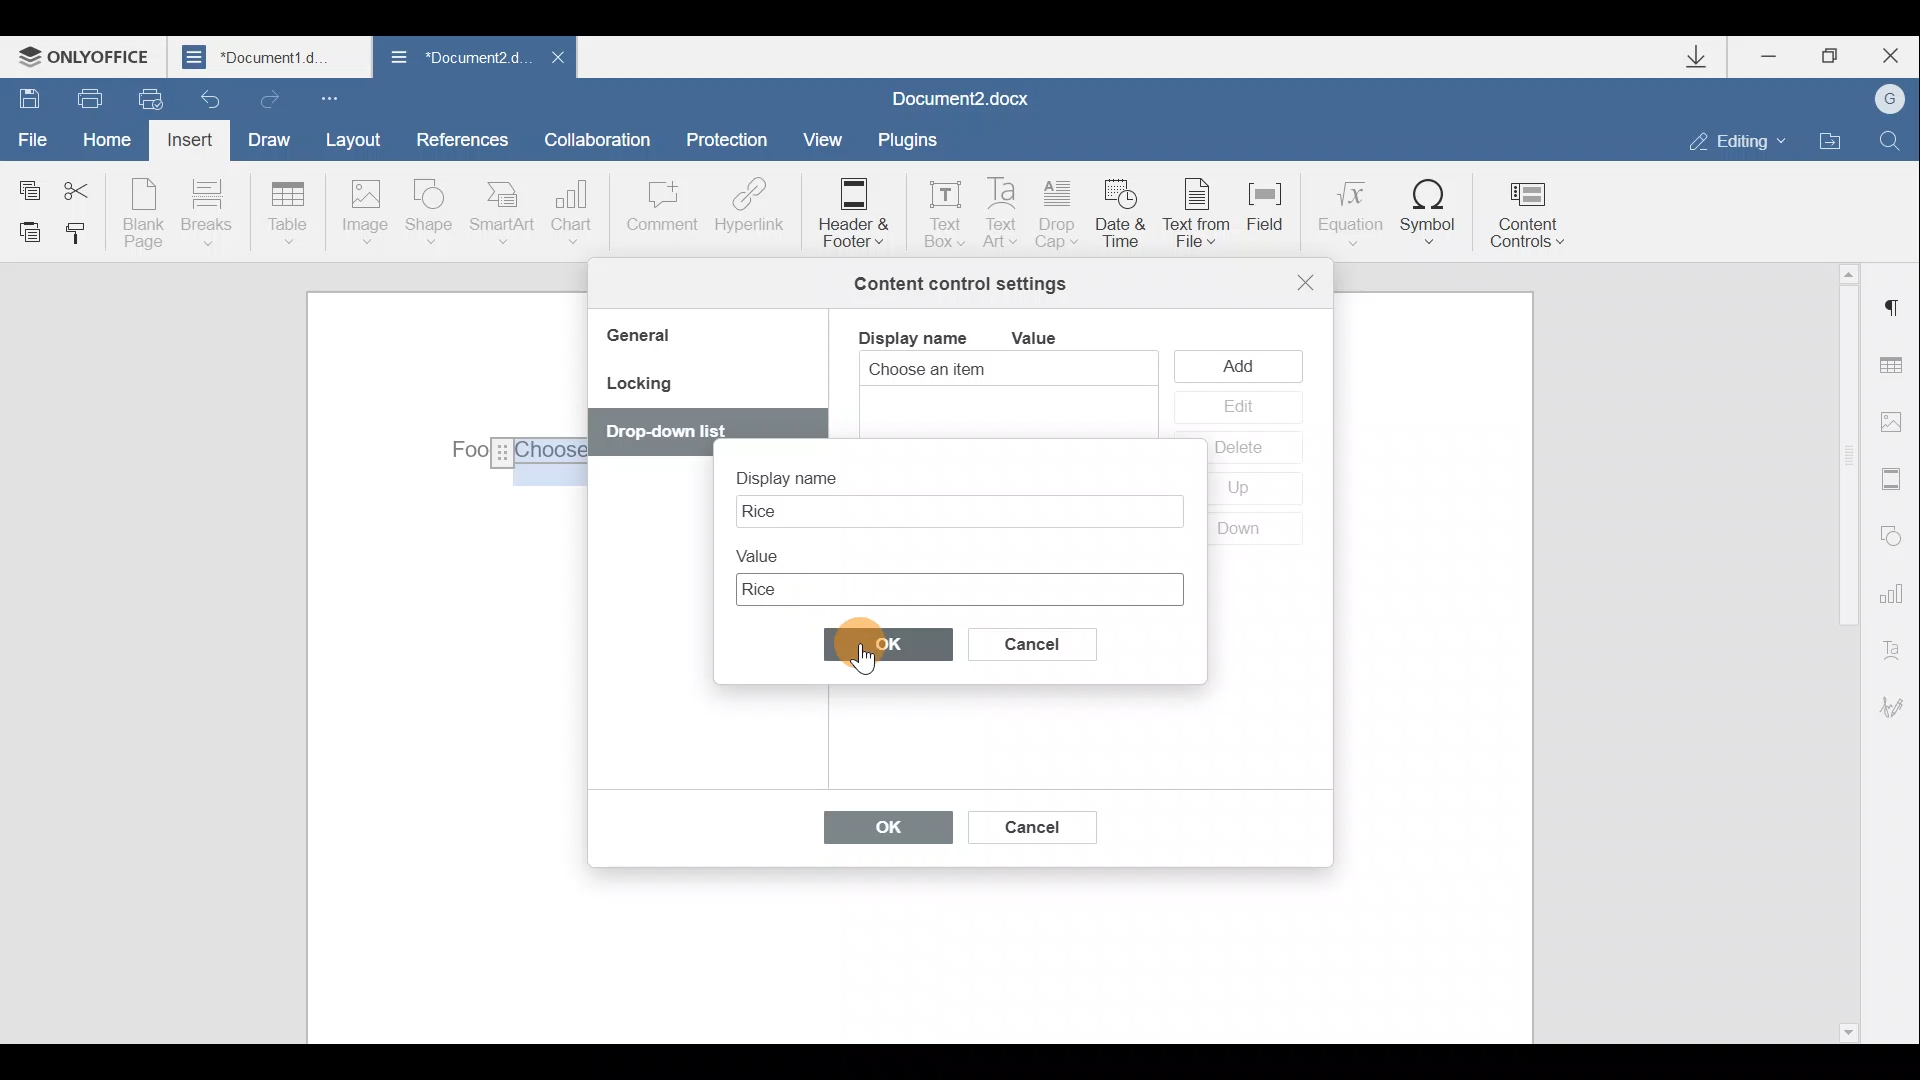 The height and width of the screenshot is (1080, 1920). Describe the element at coordinates (143, 213) in the screenshot. I see `Blank page` at that location.